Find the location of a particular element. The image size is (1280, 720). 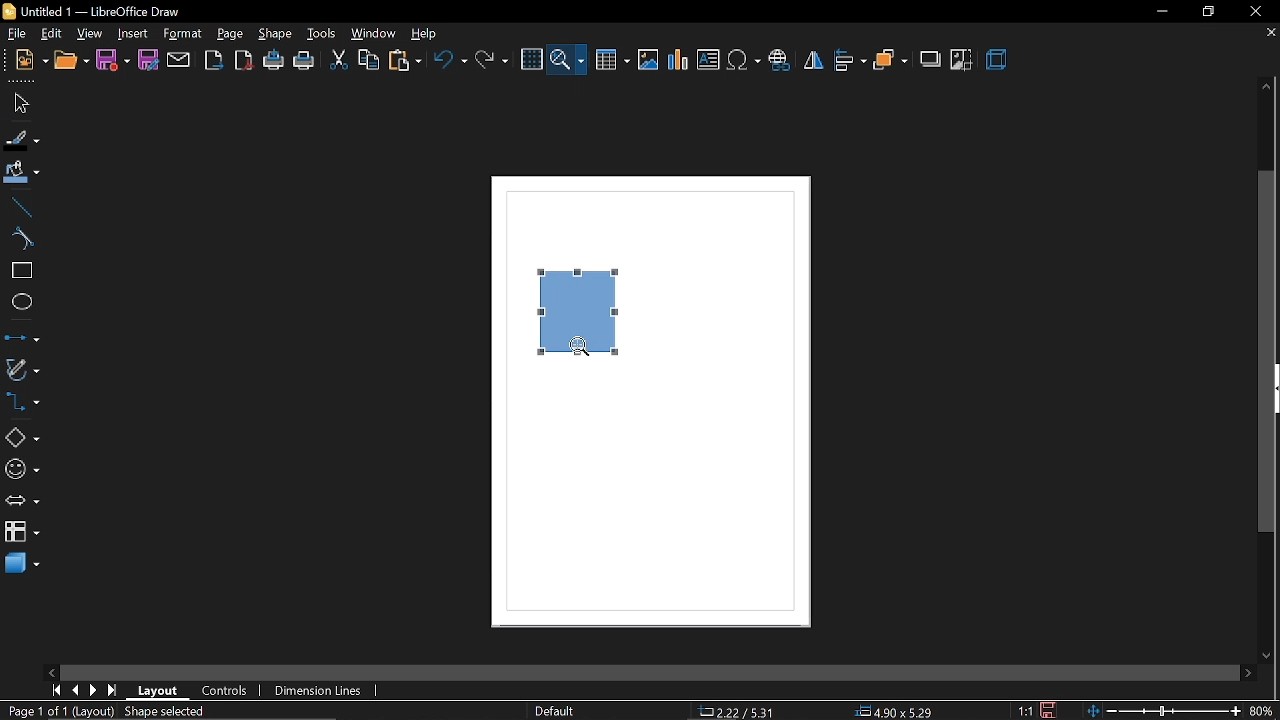

3d effect is located at coordinates (998, 61).